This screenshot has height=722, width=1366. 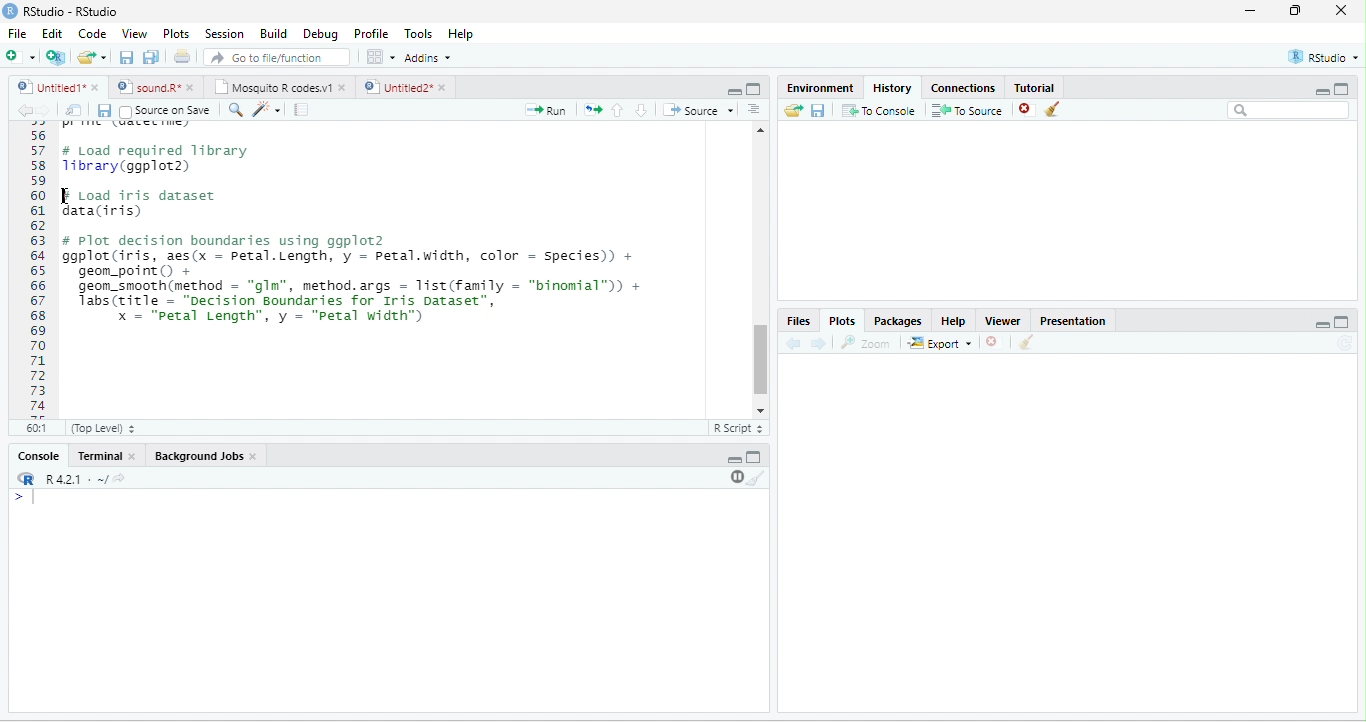 What do you see at coordinates (1344, 343) in the screenshot?
I see `refresh` at bounding box center [1344, 343].